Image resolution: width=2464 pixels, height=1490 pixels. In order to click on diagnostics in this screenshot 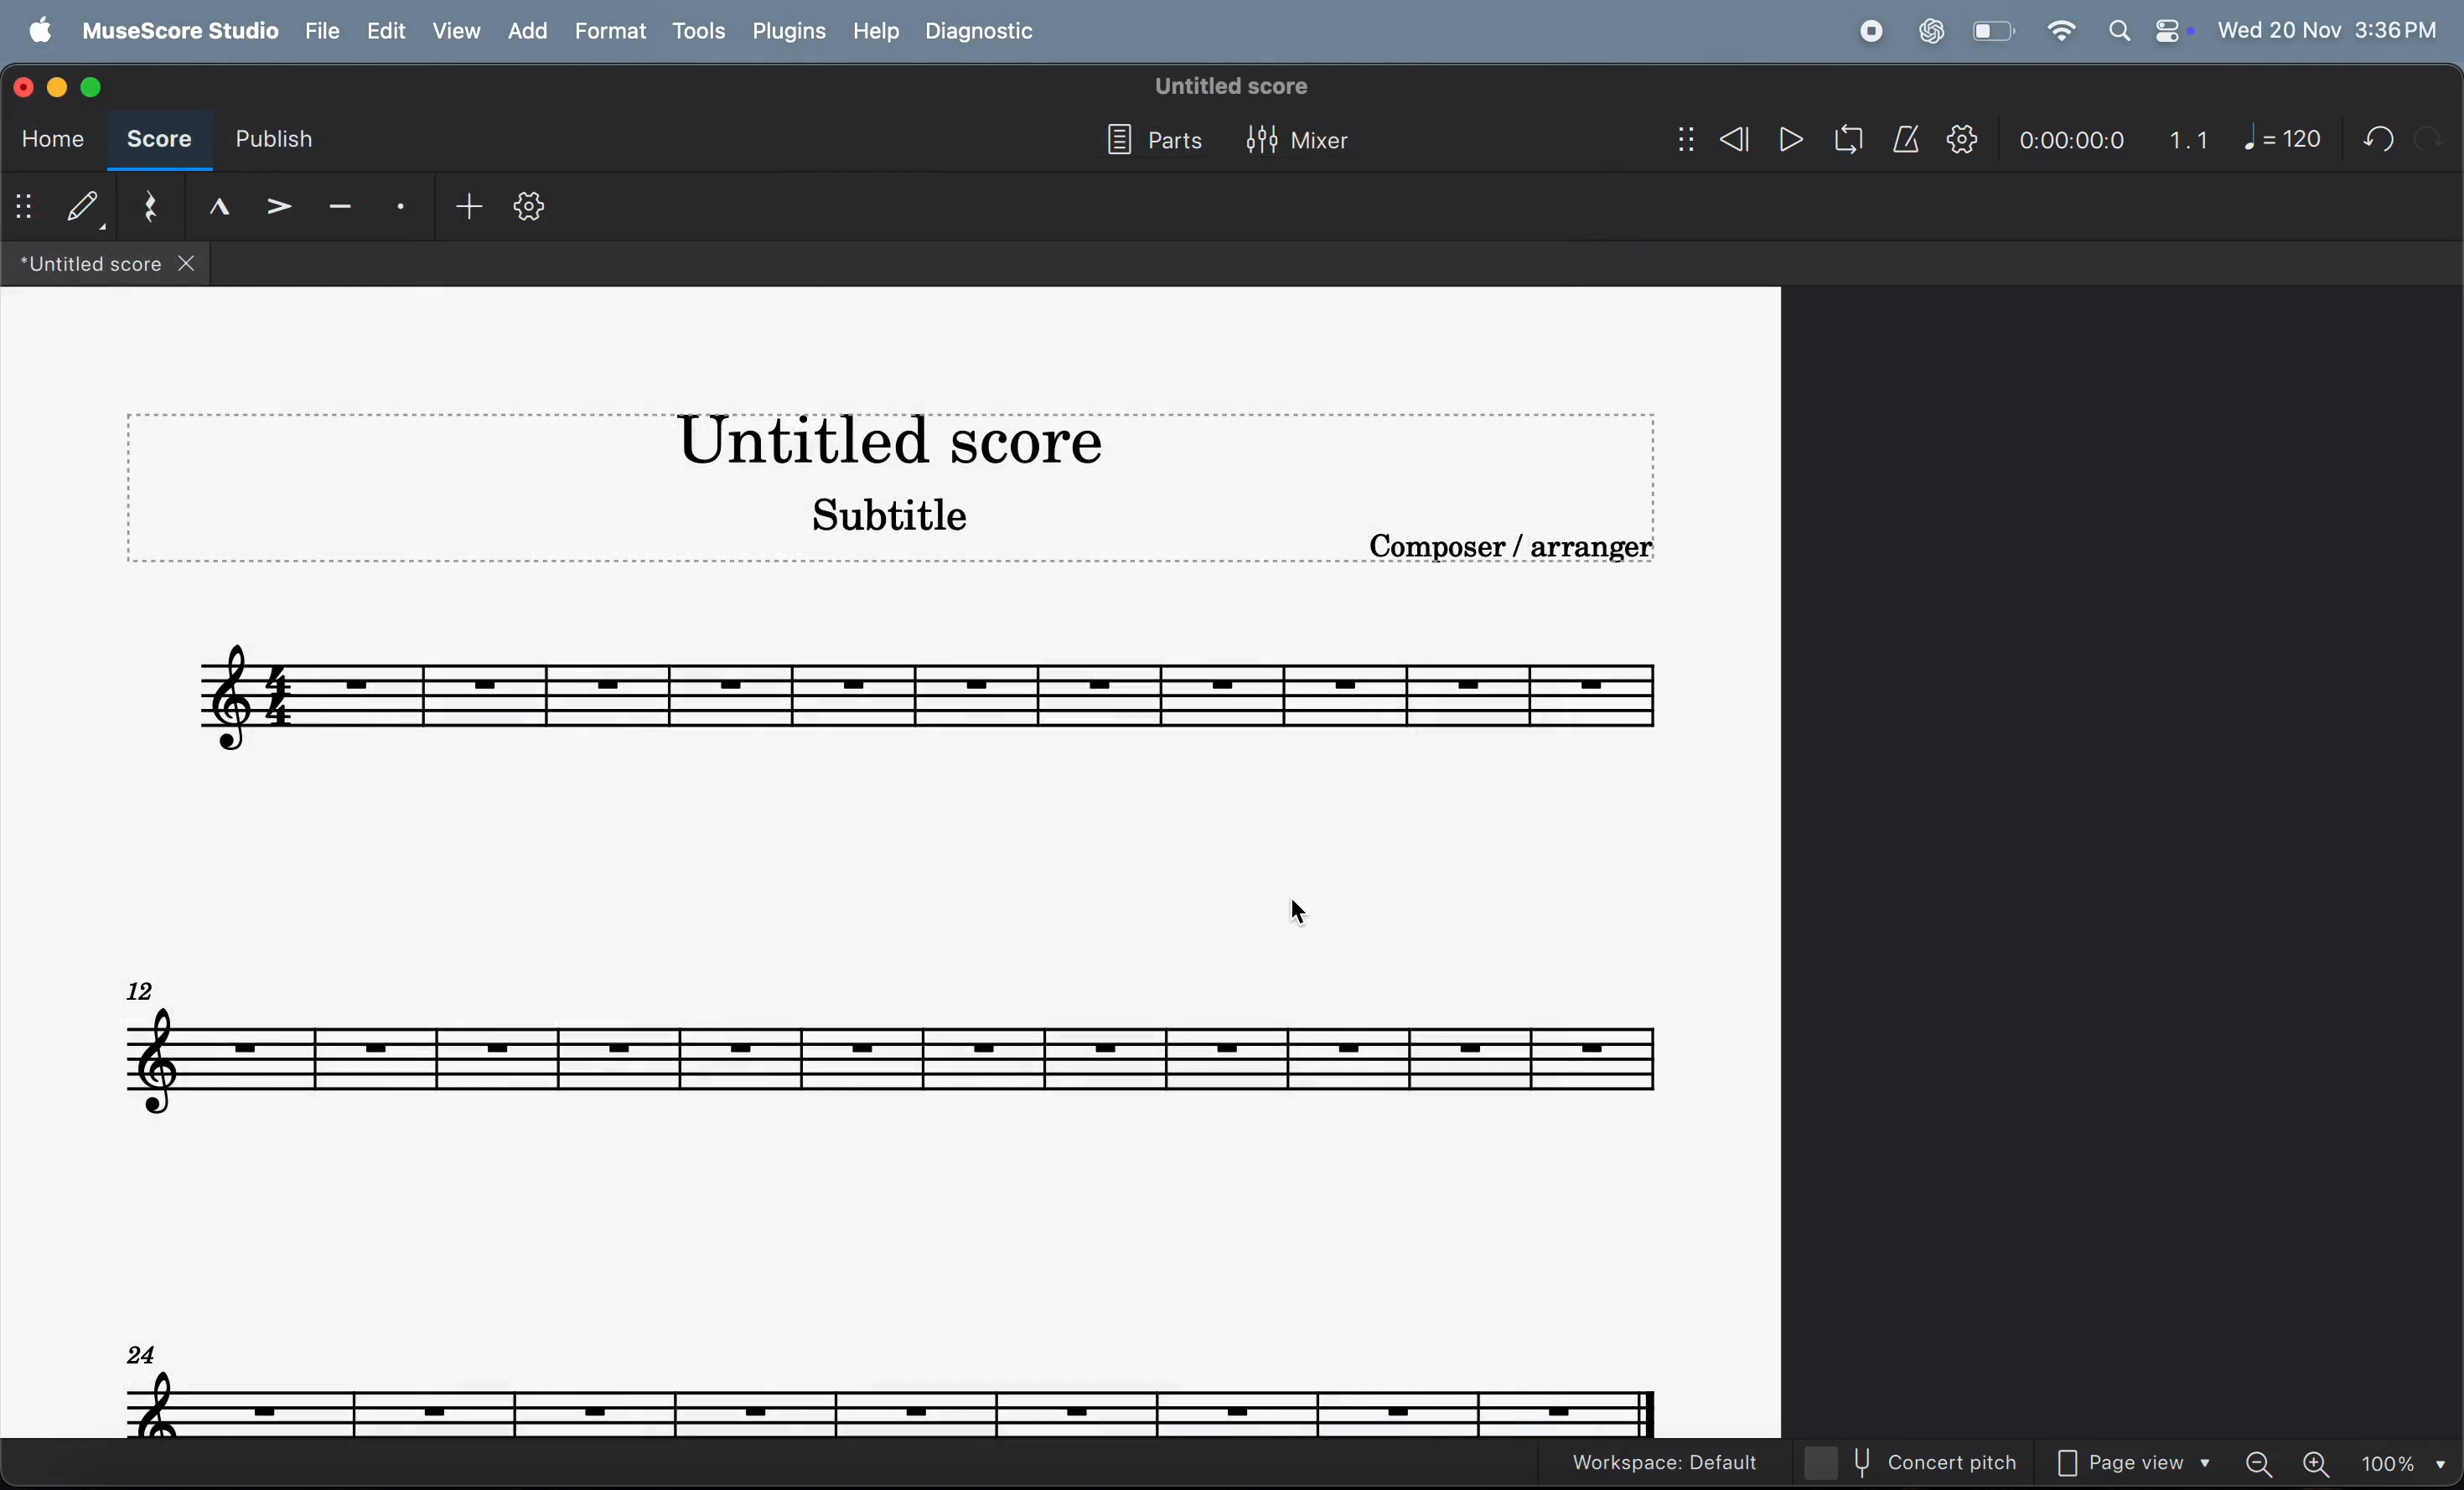, I will do `click(985, 33)`.